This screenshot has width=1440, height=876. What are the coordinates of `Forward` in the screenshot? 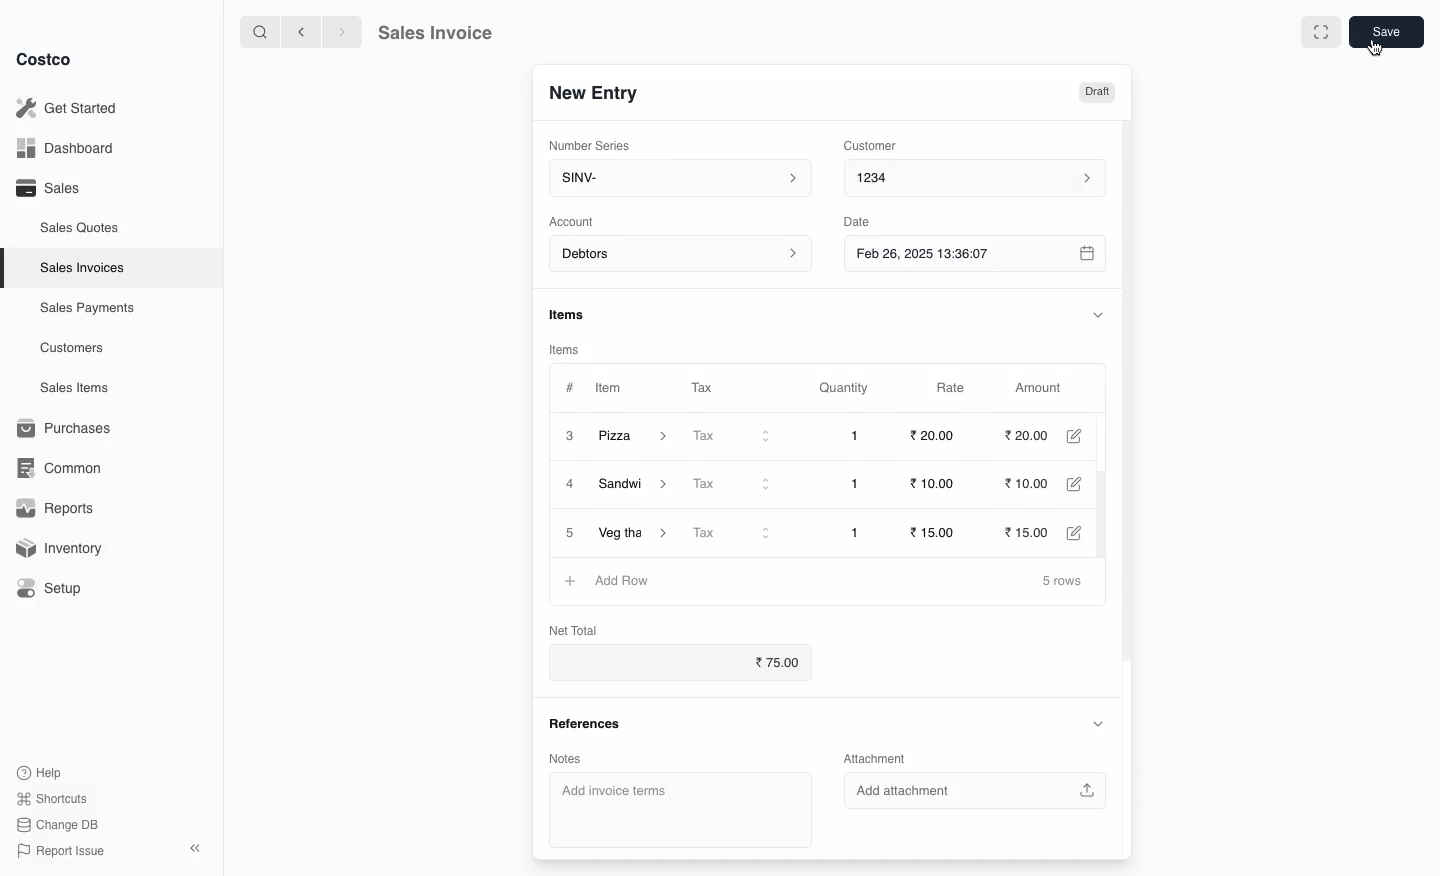 It's located at (341, 33).